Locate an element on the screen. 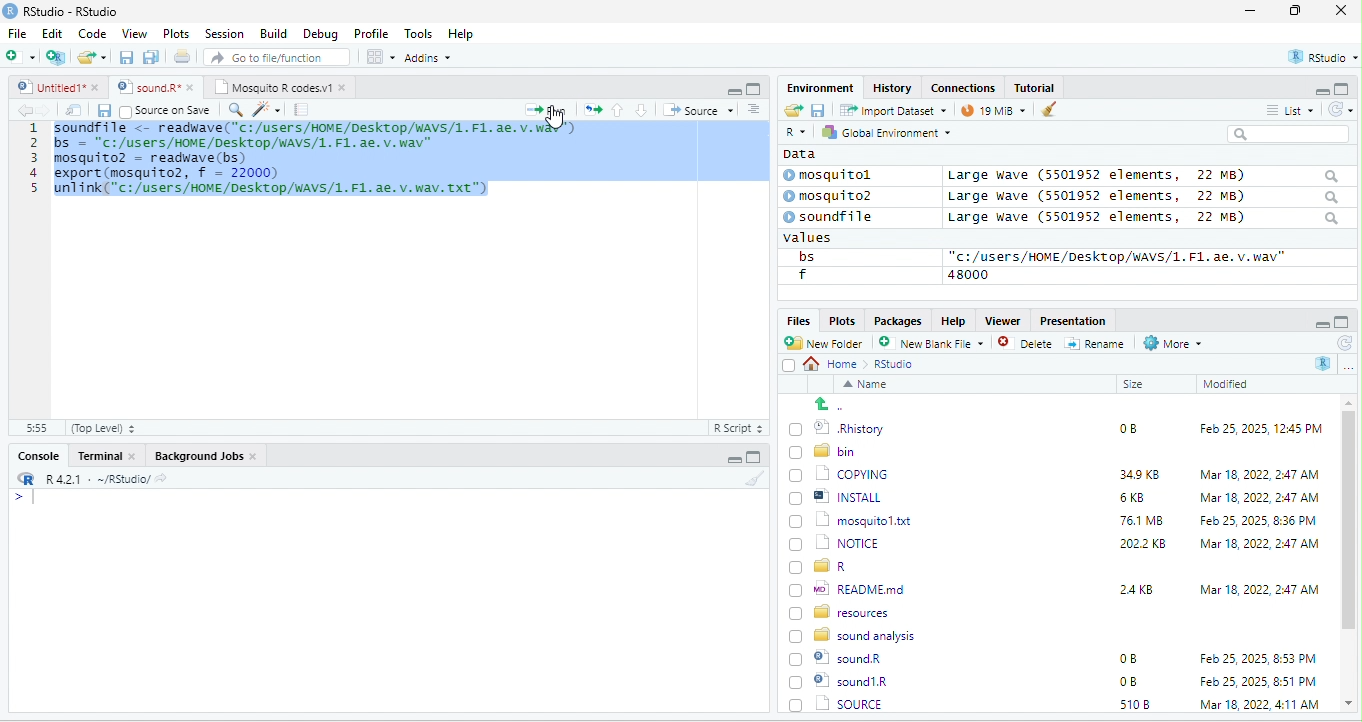 This screenshot has height=722, width=1362. folder is located at coordinates (94, 57).